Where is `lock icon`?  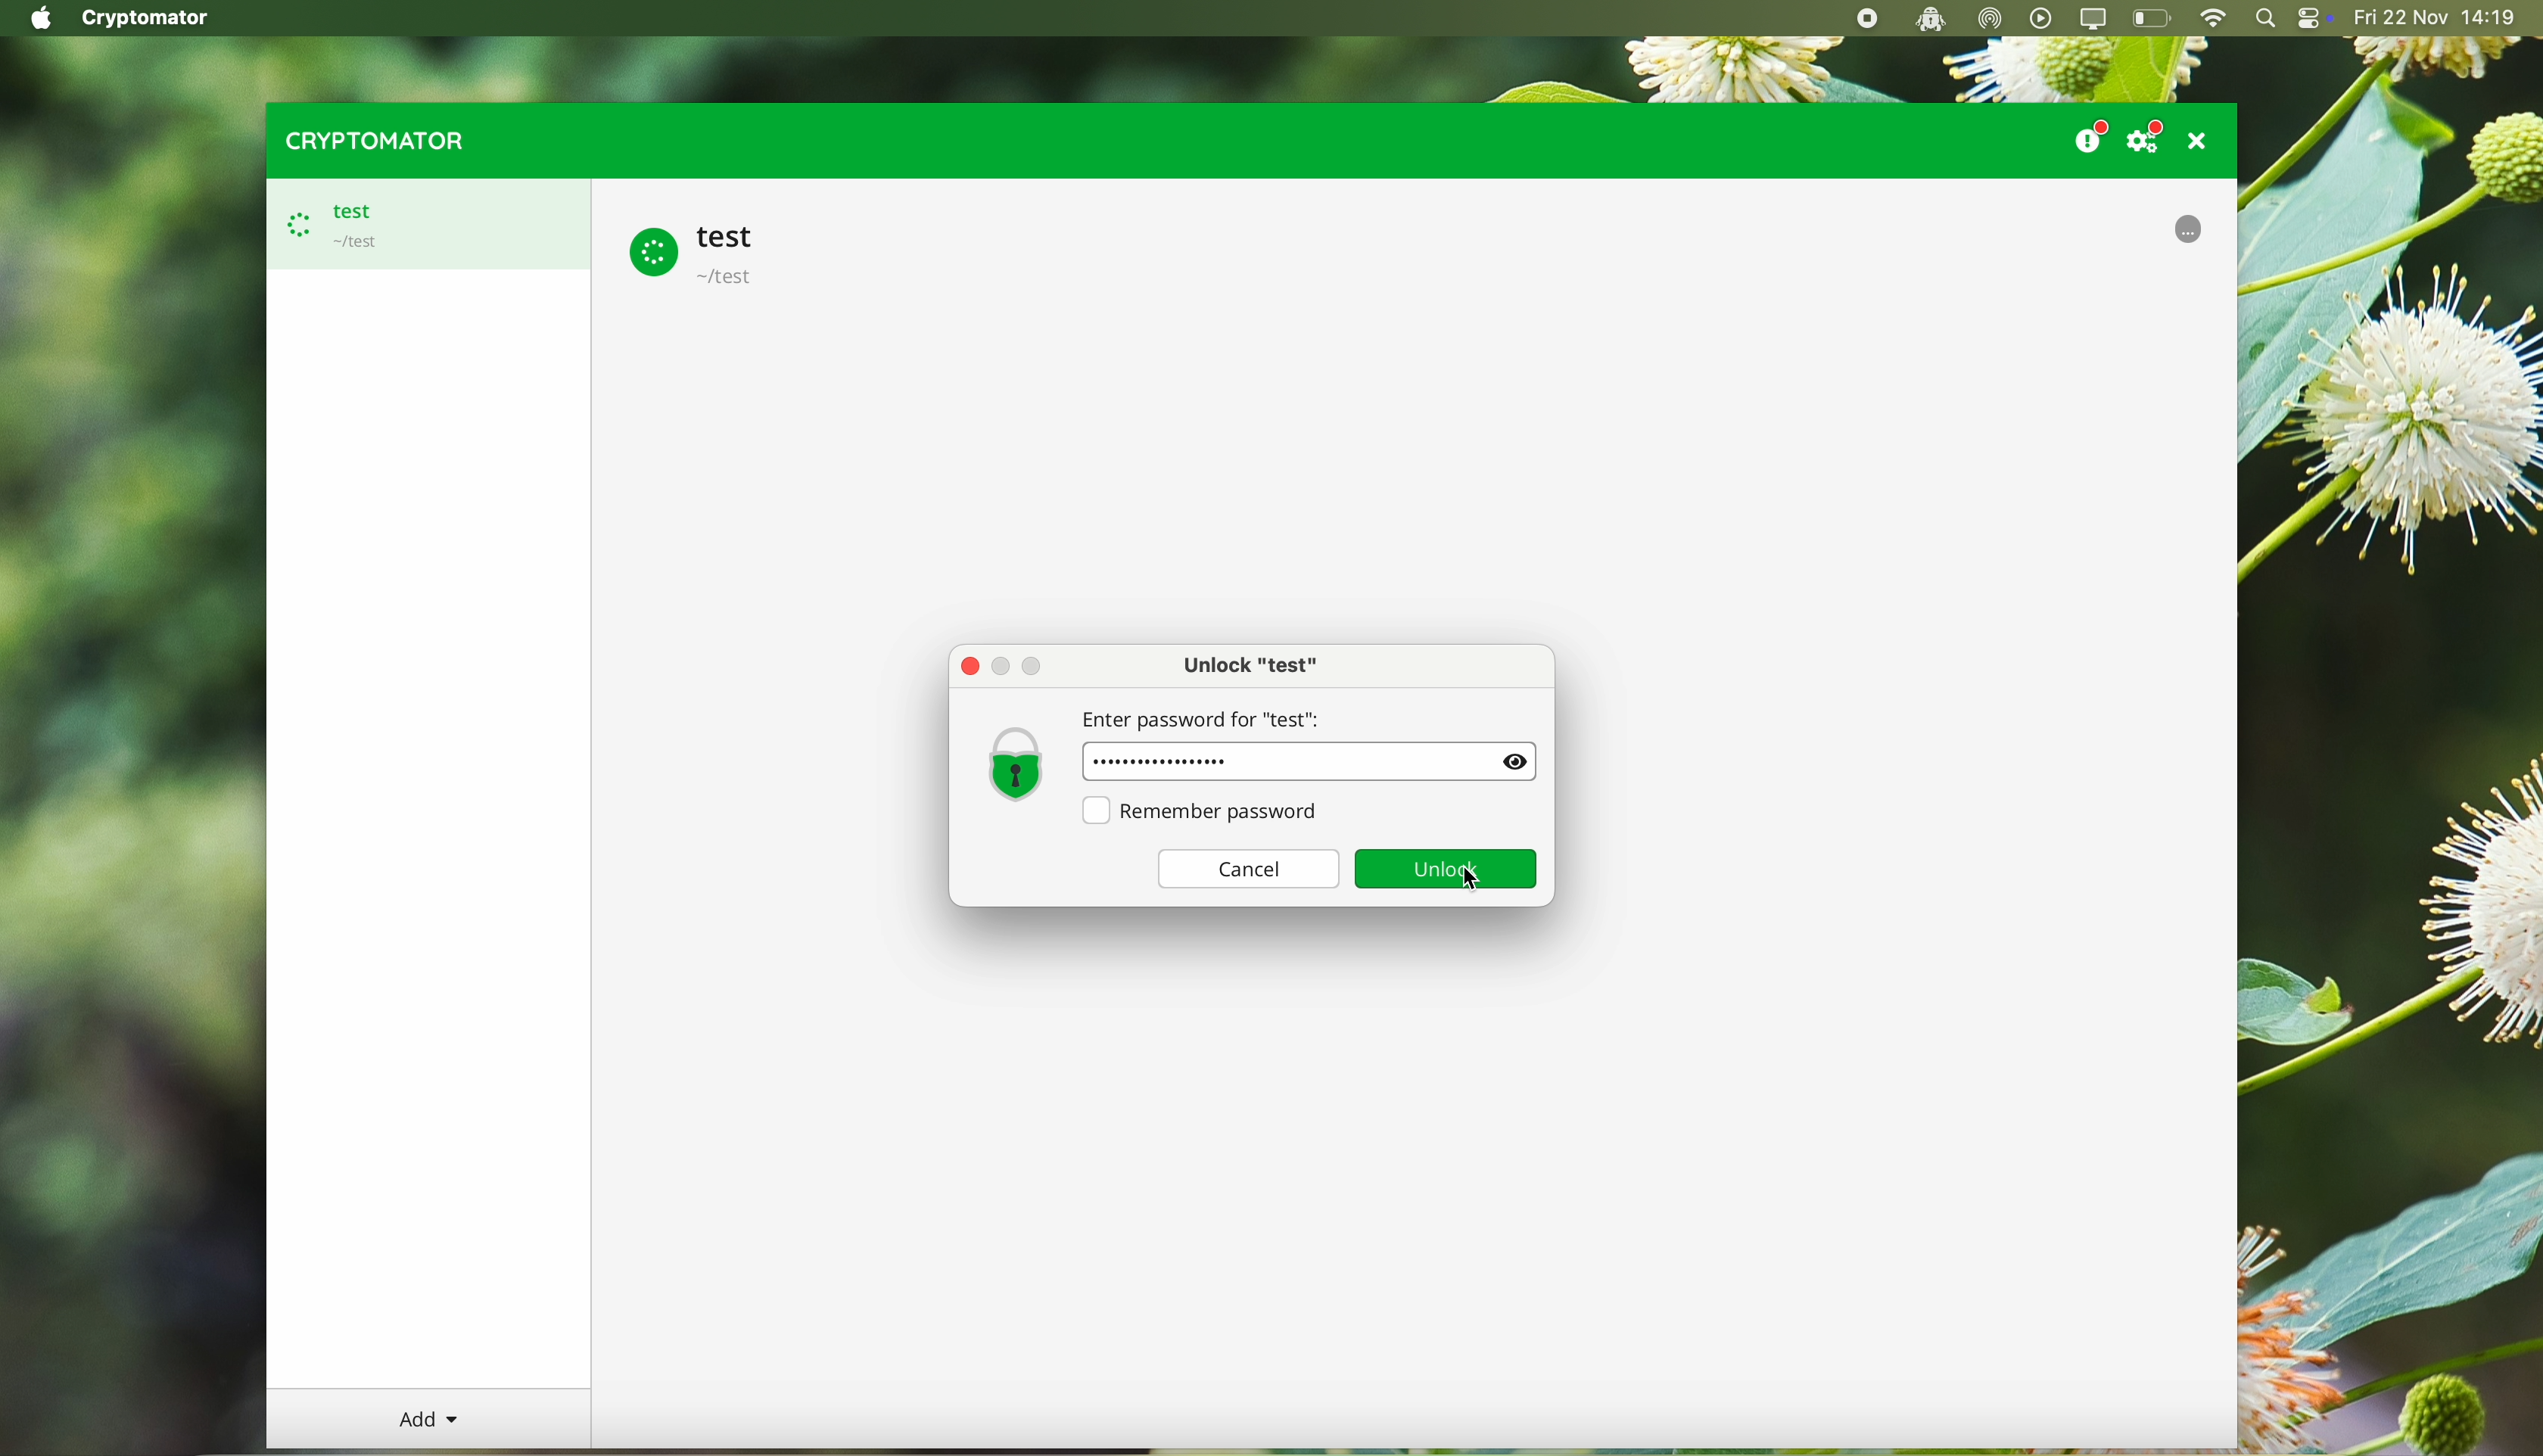 lock icon is located at coordinates (1015, 762).